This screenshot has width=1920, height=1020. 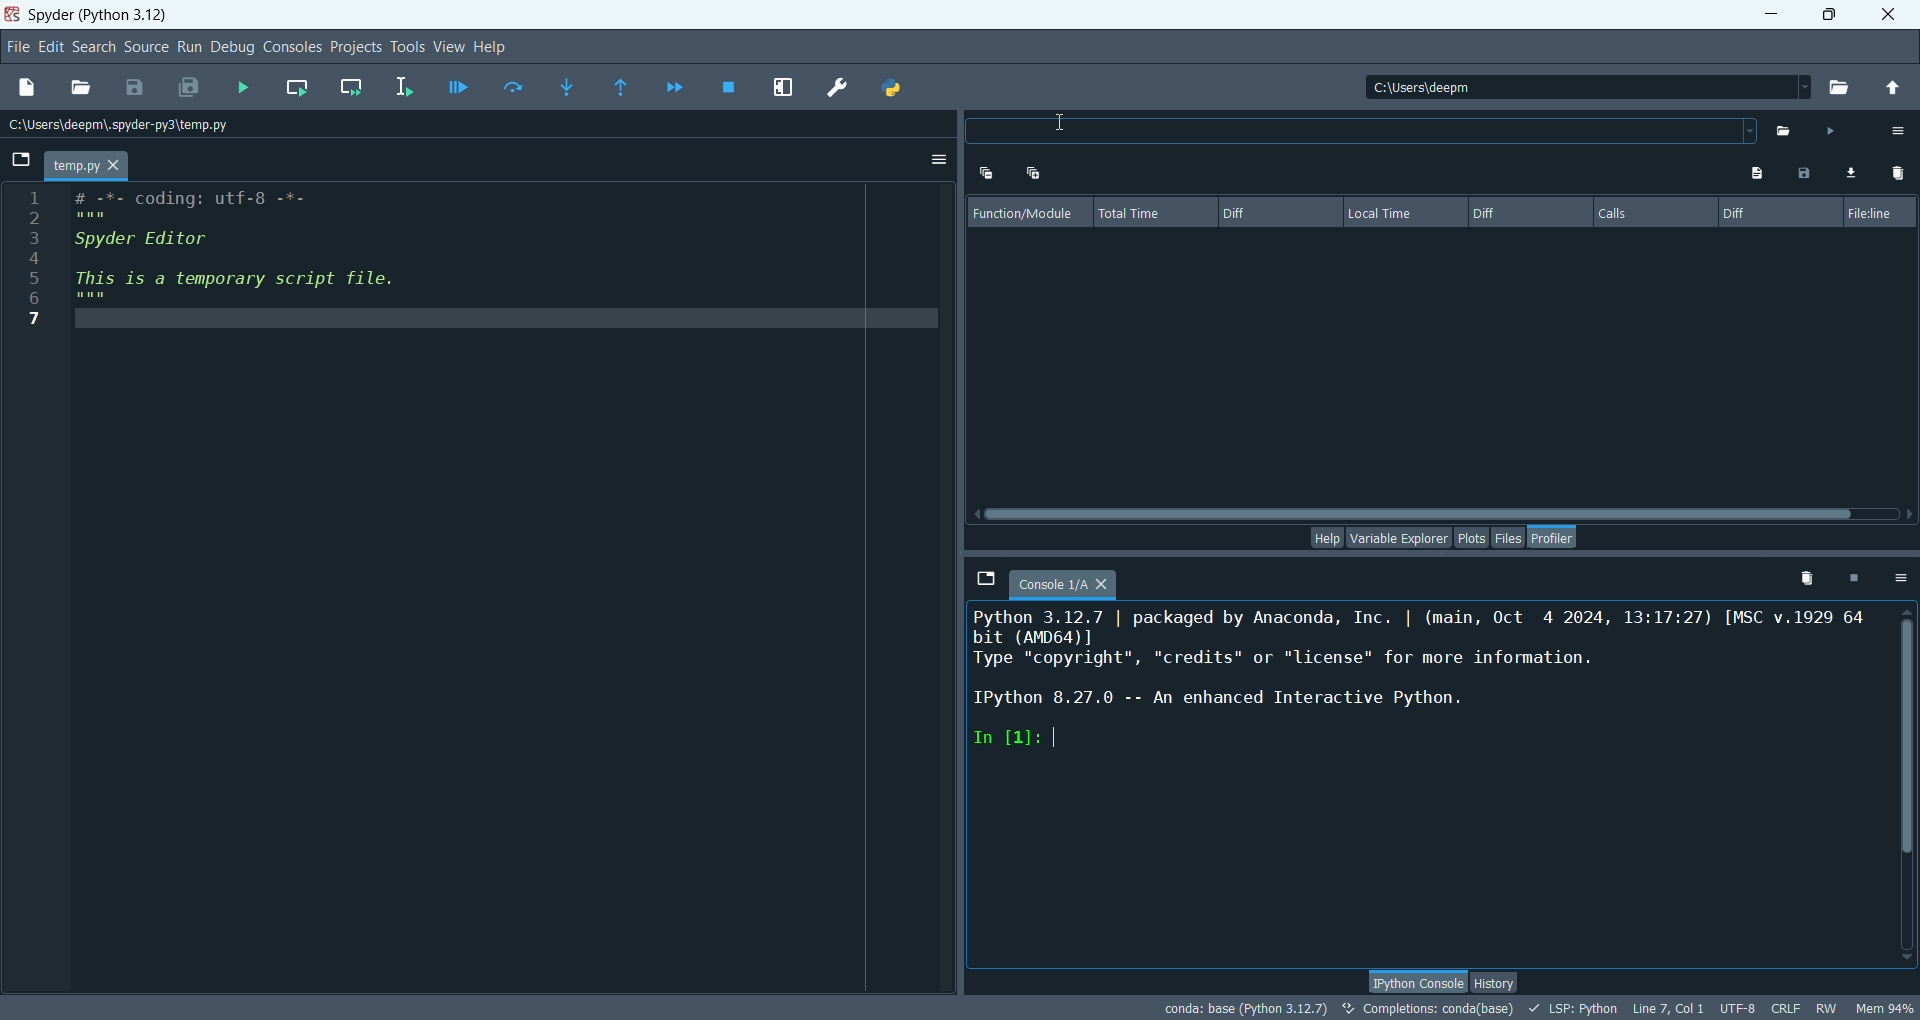 I want to click on preferences, so click(x=837, y=87).